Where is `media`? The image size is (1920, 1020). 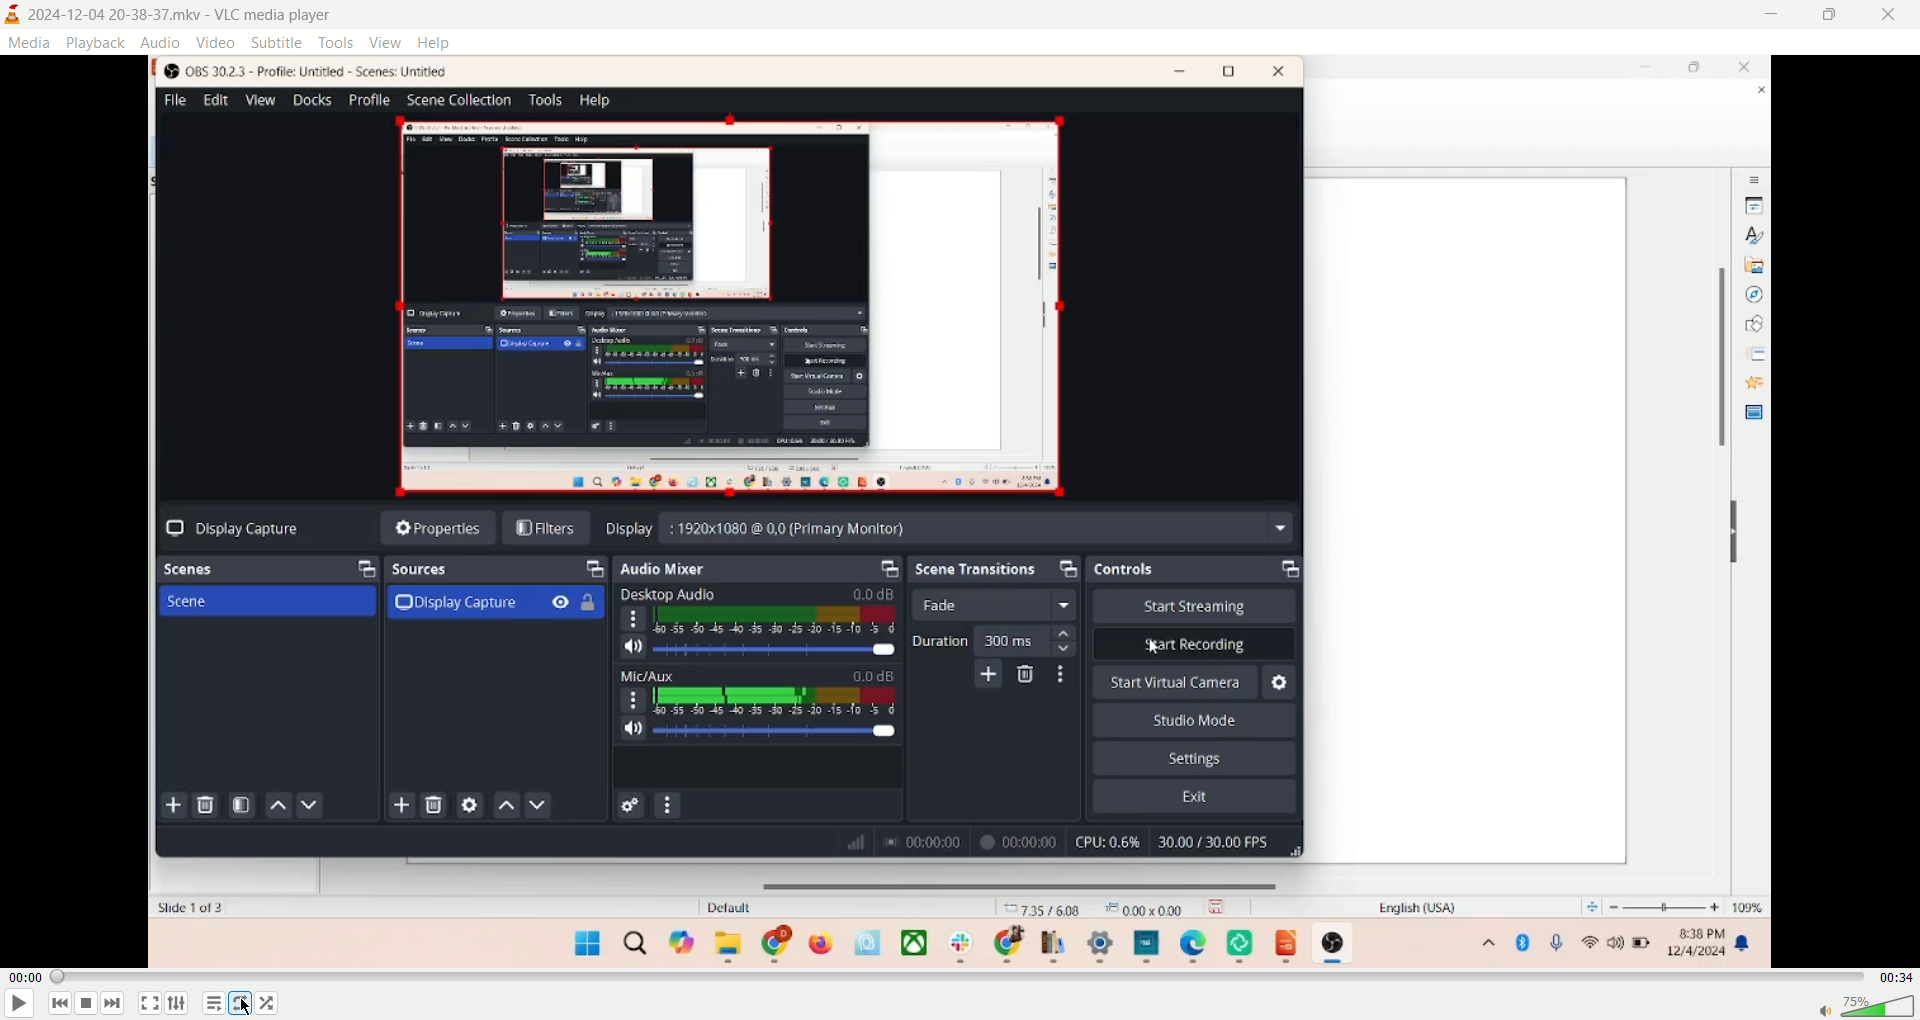
media is located at coordinates (28, 42).